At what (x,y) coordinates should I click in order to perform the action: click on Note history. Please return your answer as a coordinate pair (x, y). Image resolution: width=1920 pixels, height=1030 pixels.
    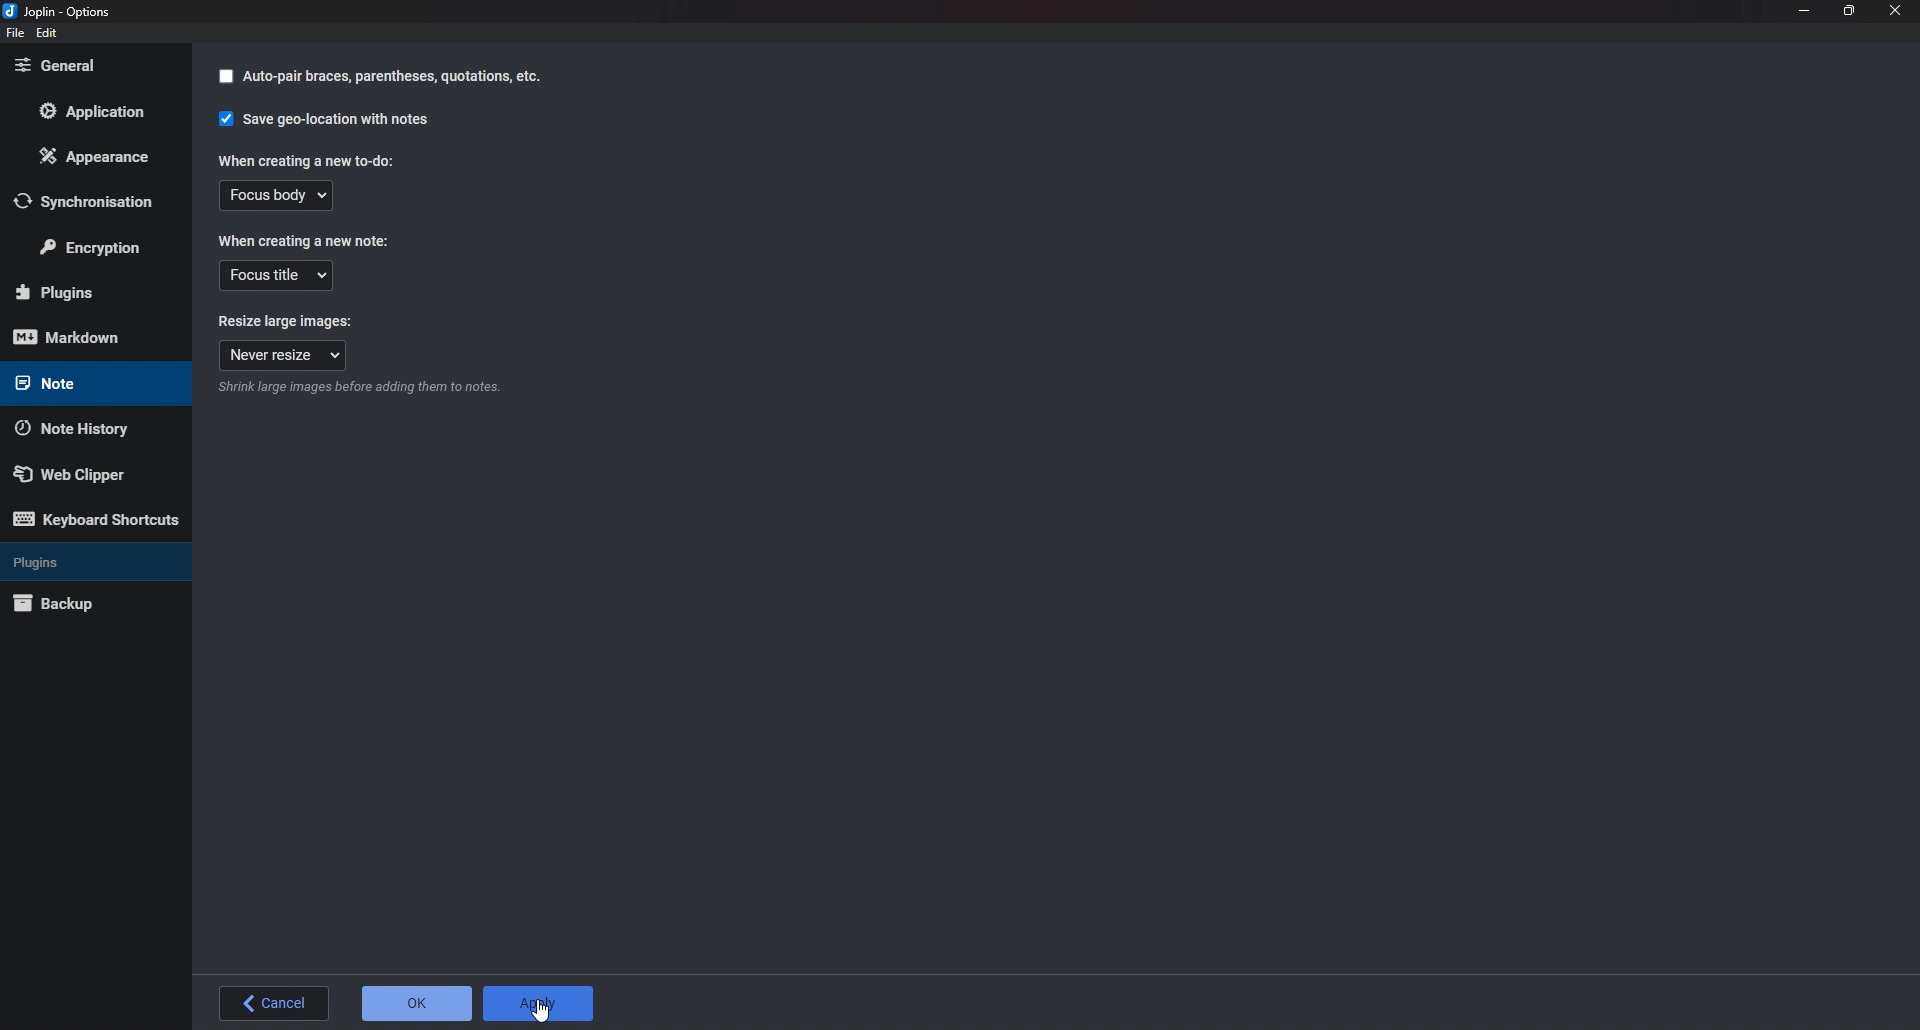
    Looking at the image, I should click on (84, 431).